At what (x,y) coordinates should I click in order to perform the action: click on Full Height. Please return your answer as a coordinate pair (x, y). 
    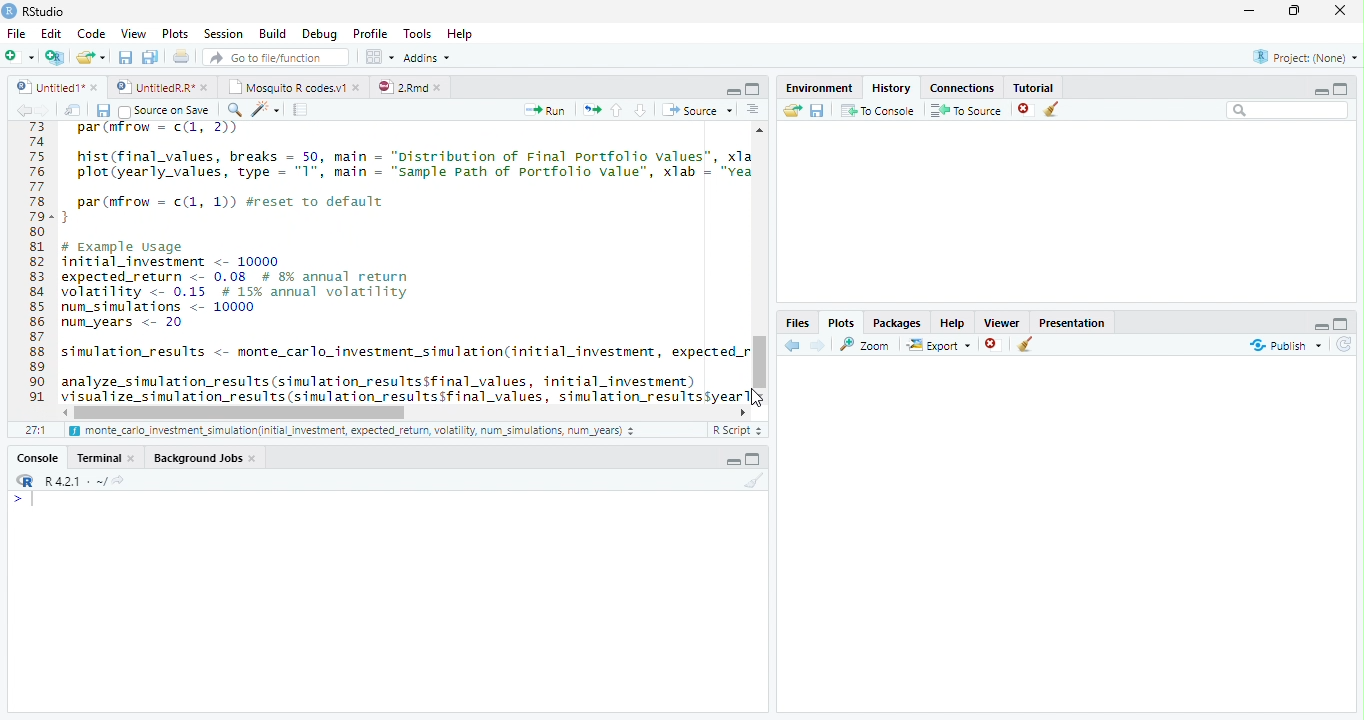
    Looking at the image, I should click on (756, 458).